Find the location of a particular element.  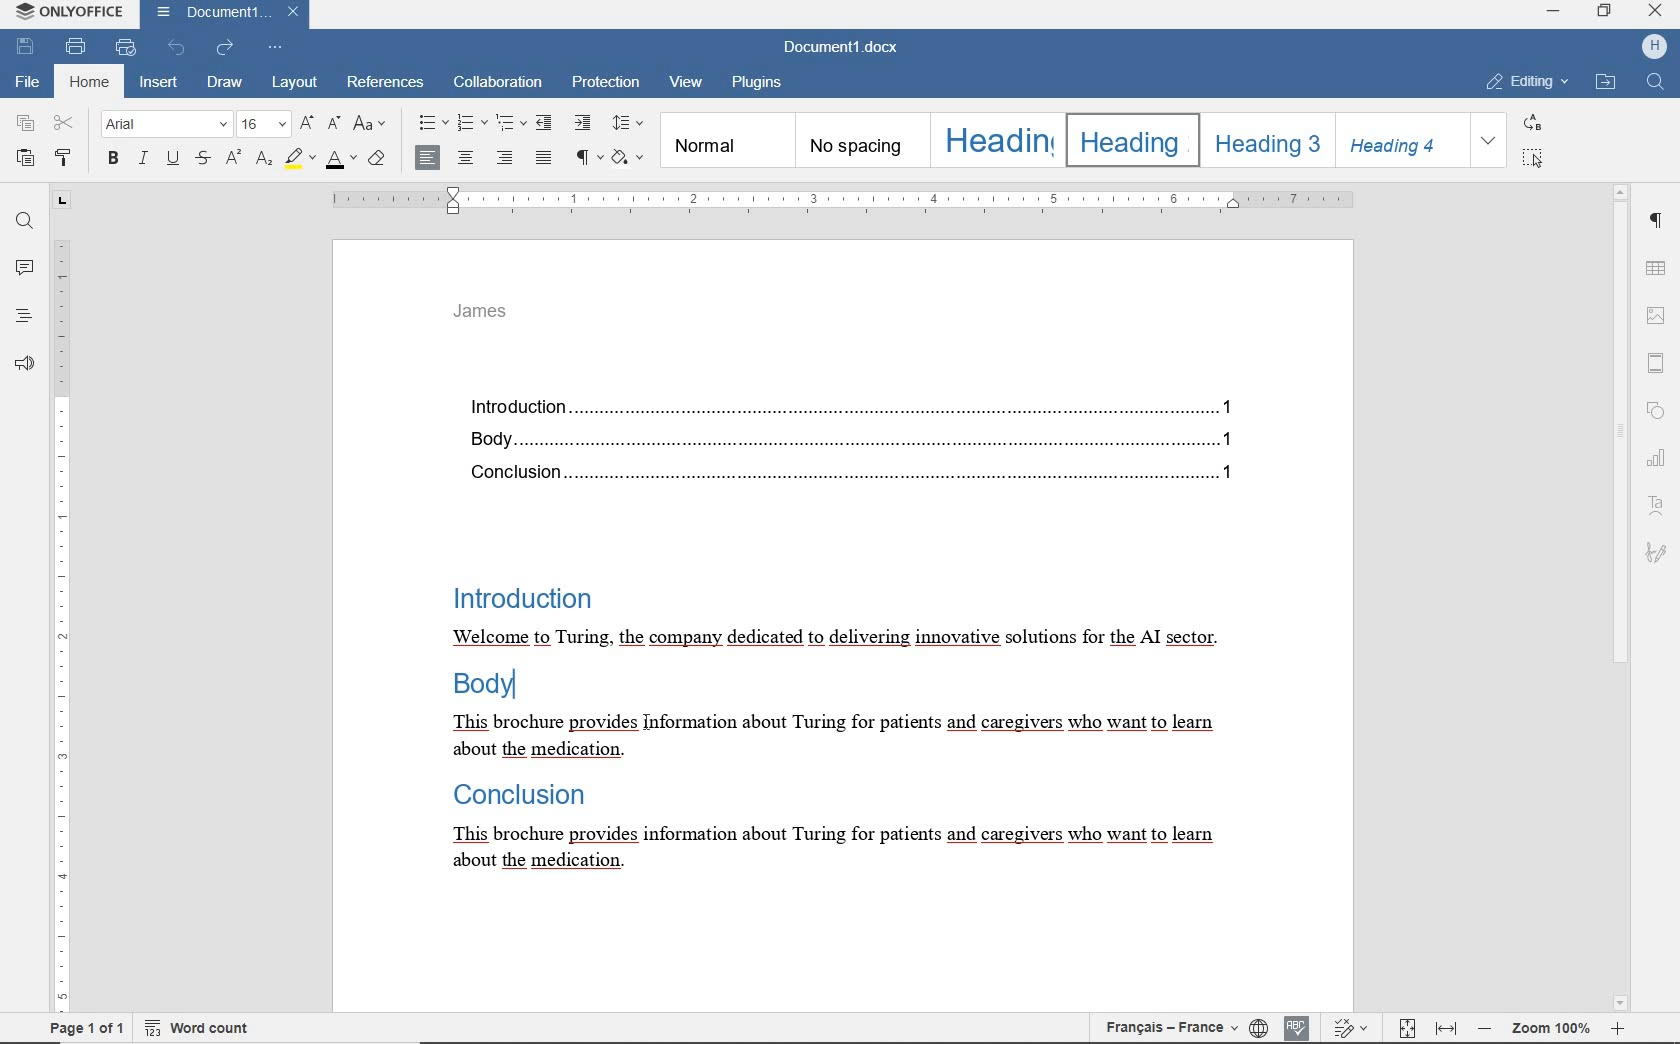

RESTORE DOWN is located at coordinates (1606, 11).